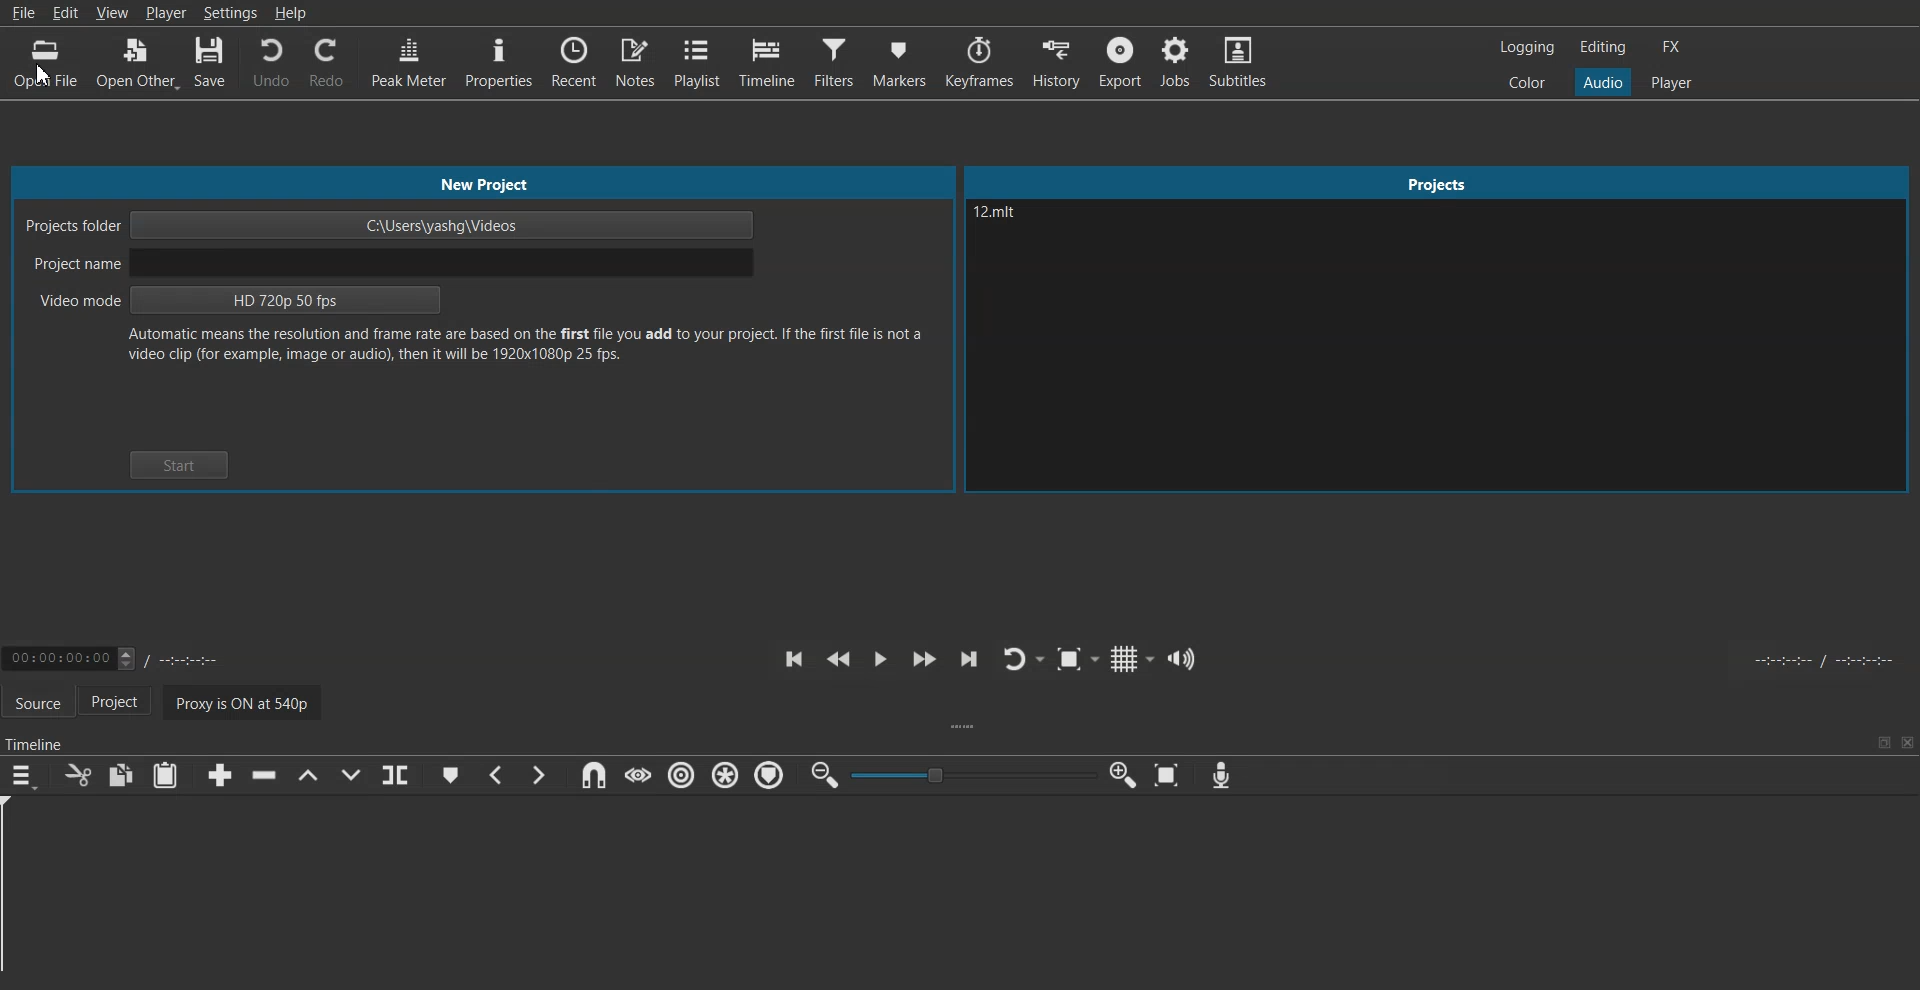  I want to click on Filters, so click(837, 61).